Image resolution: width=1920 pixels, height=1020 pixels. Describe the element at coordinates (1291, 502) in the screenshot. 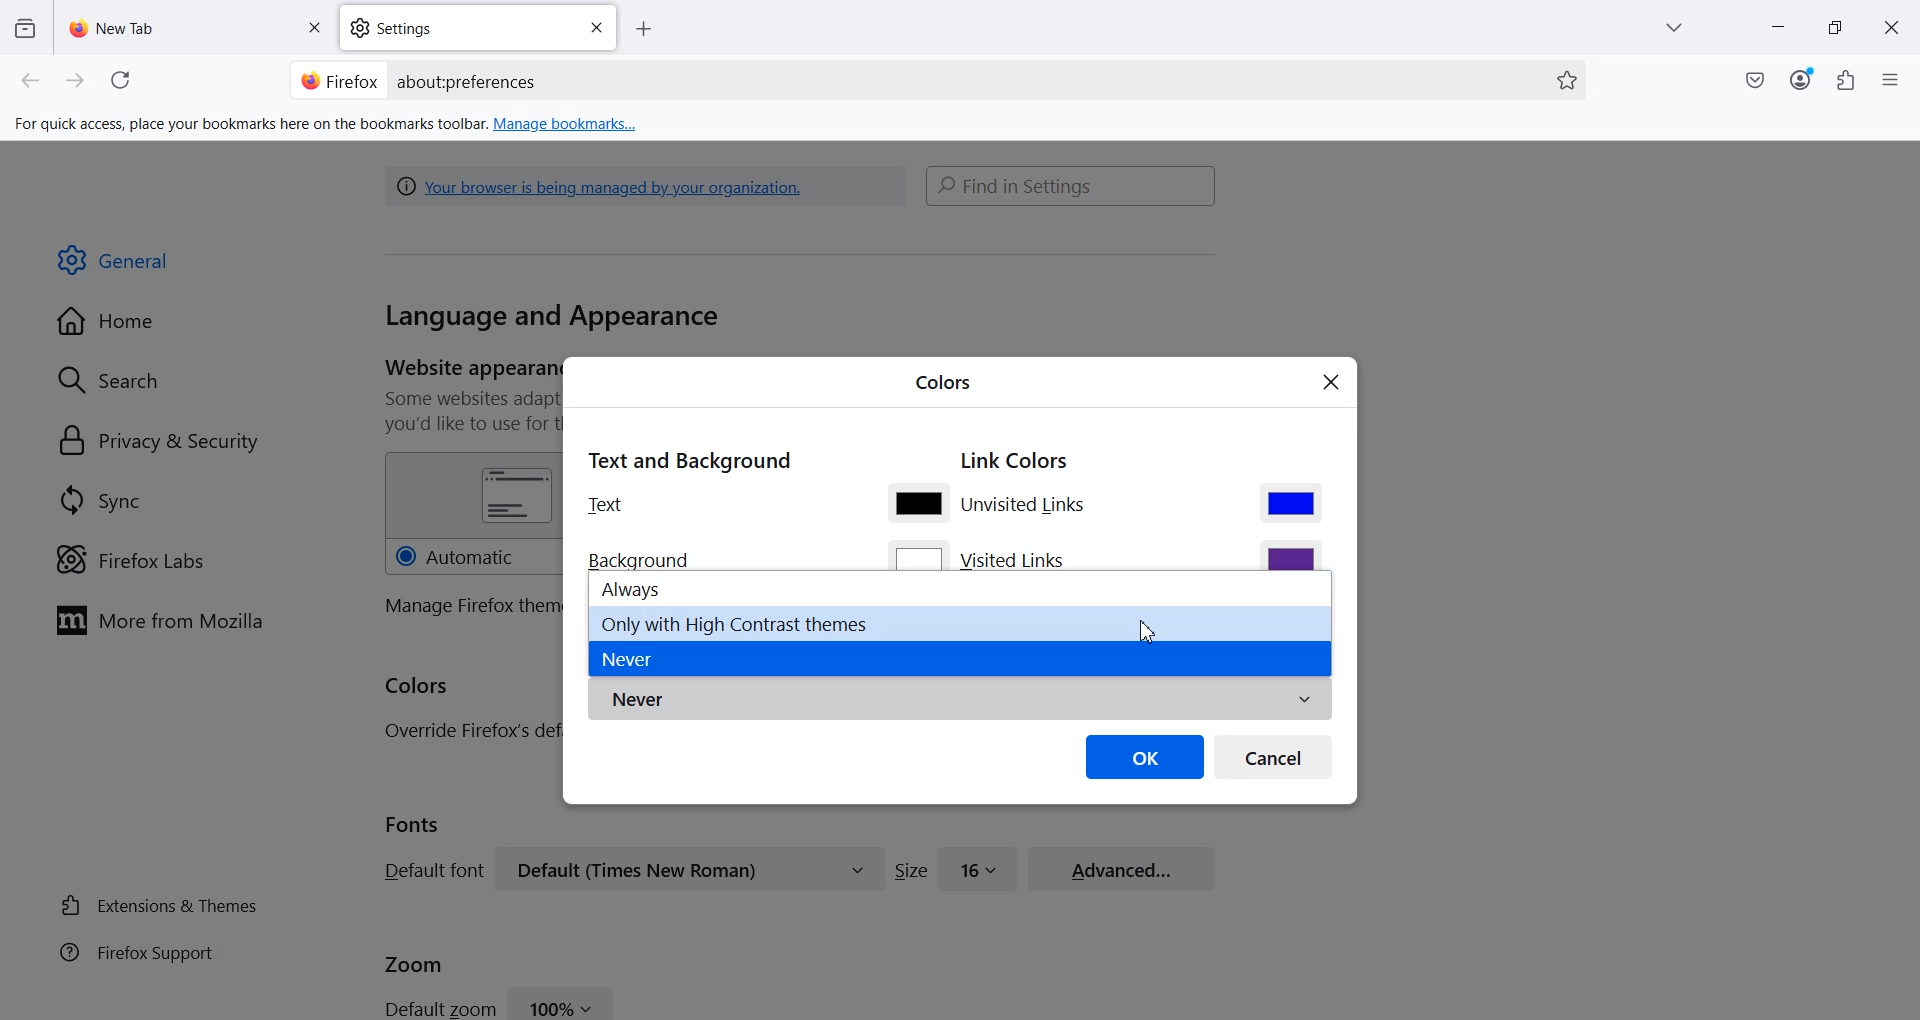

I see `Choose Color` at that location.